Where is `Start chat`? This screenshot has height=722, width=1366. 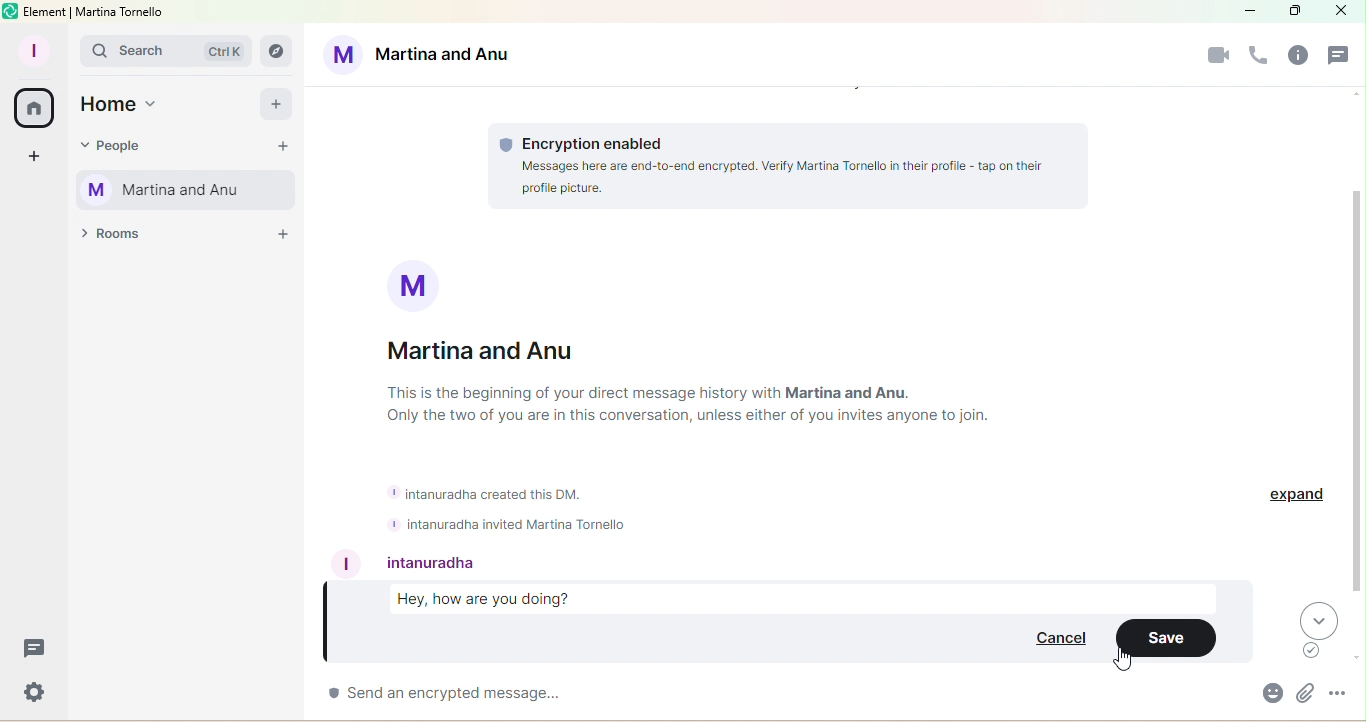
Start chat is located at coordinates (282, 147).